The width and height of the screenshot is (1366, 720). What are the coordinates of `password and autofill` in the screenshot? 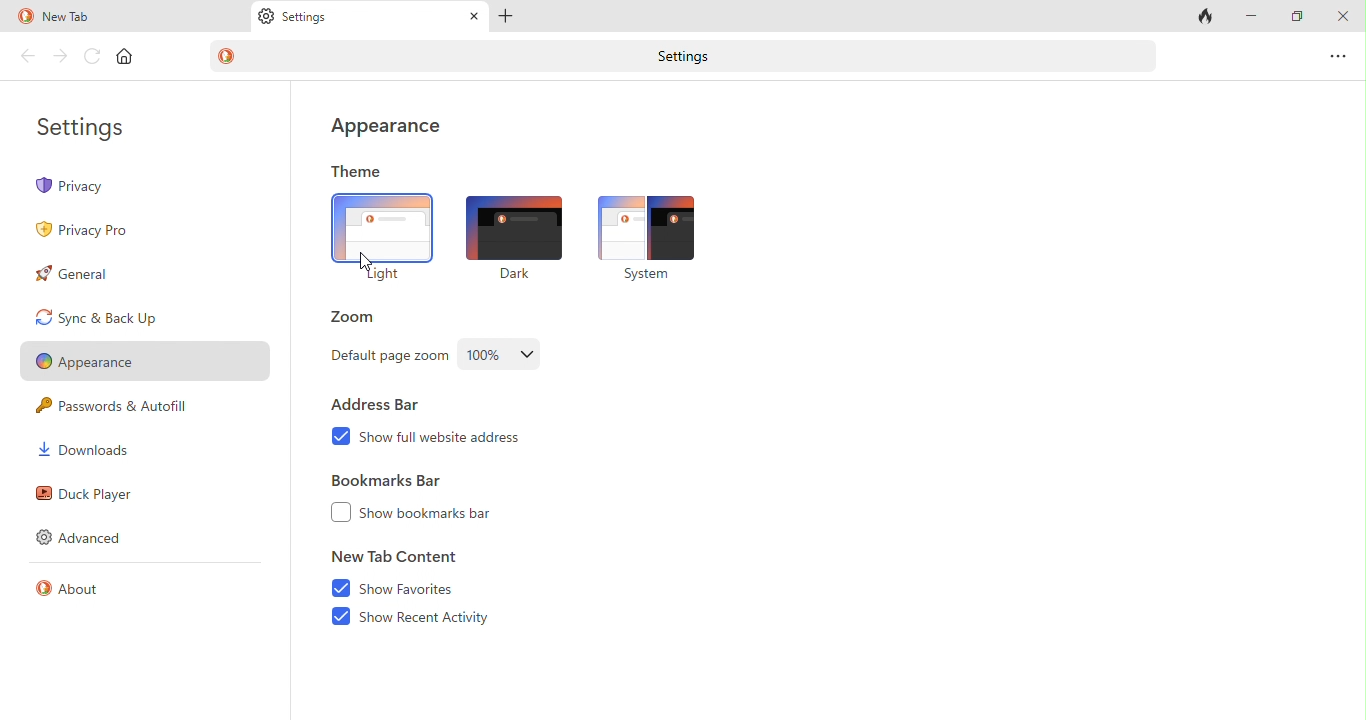 It's located at (123, 408).